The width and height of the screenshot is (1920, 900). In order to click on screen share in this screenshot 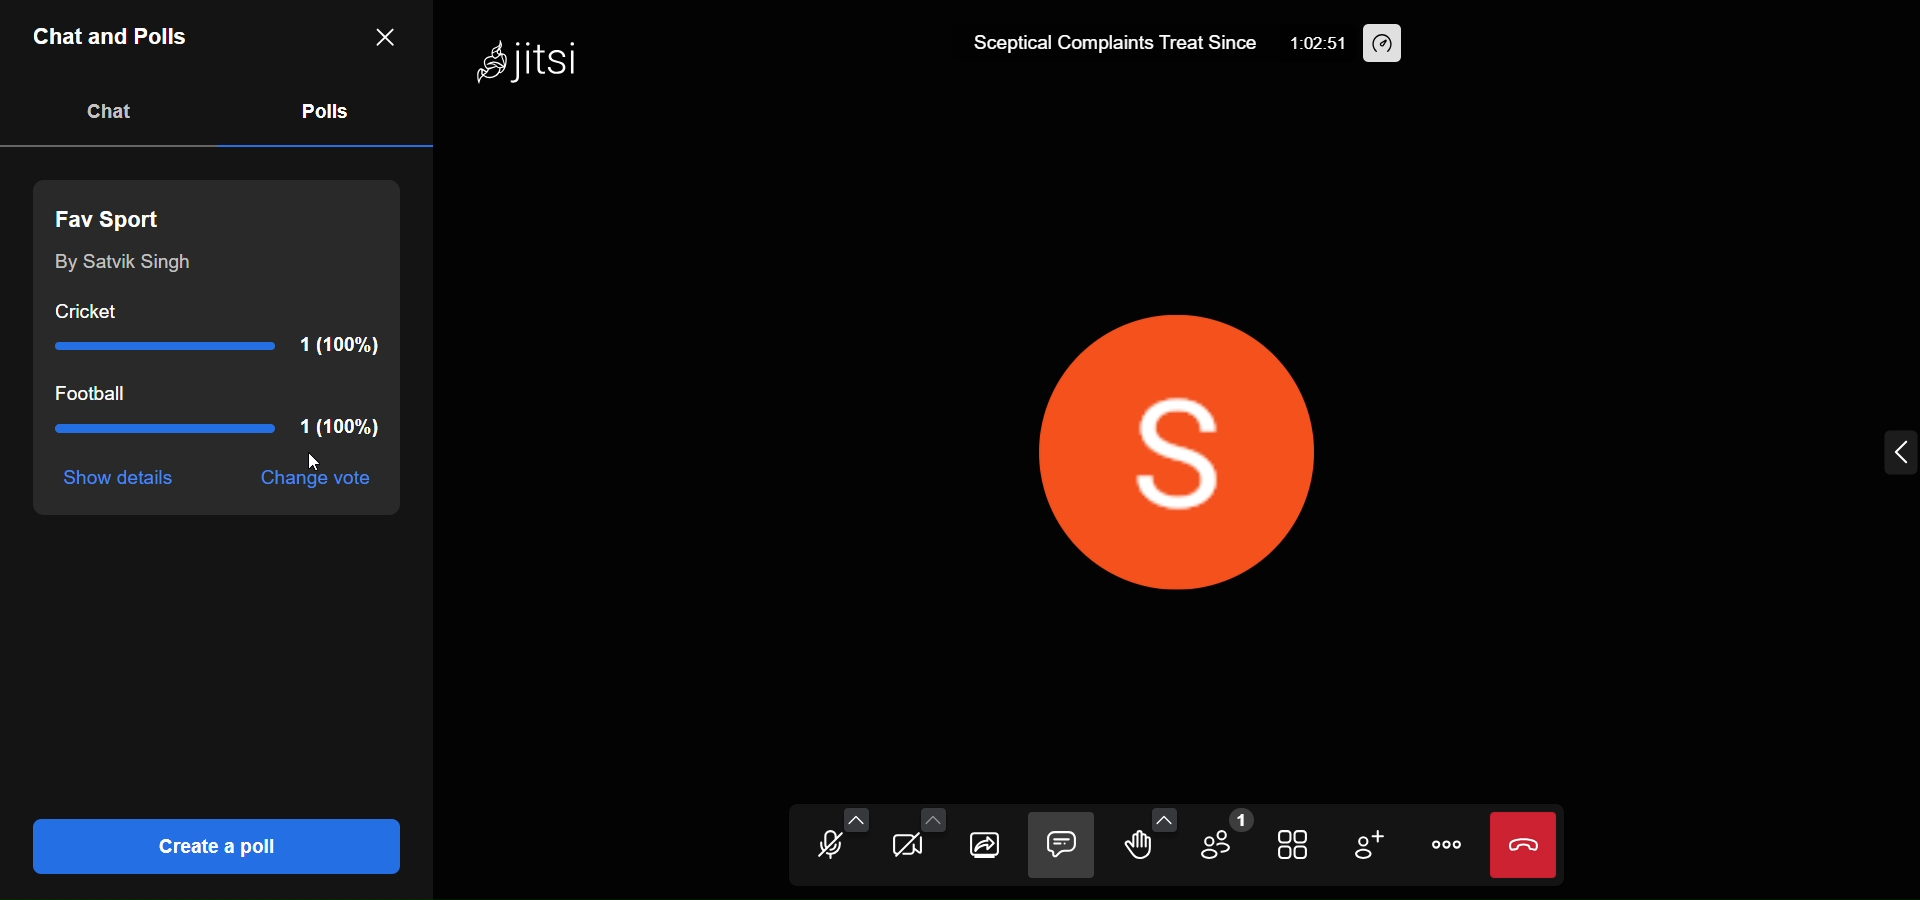, I will do `click(985, 847)`.